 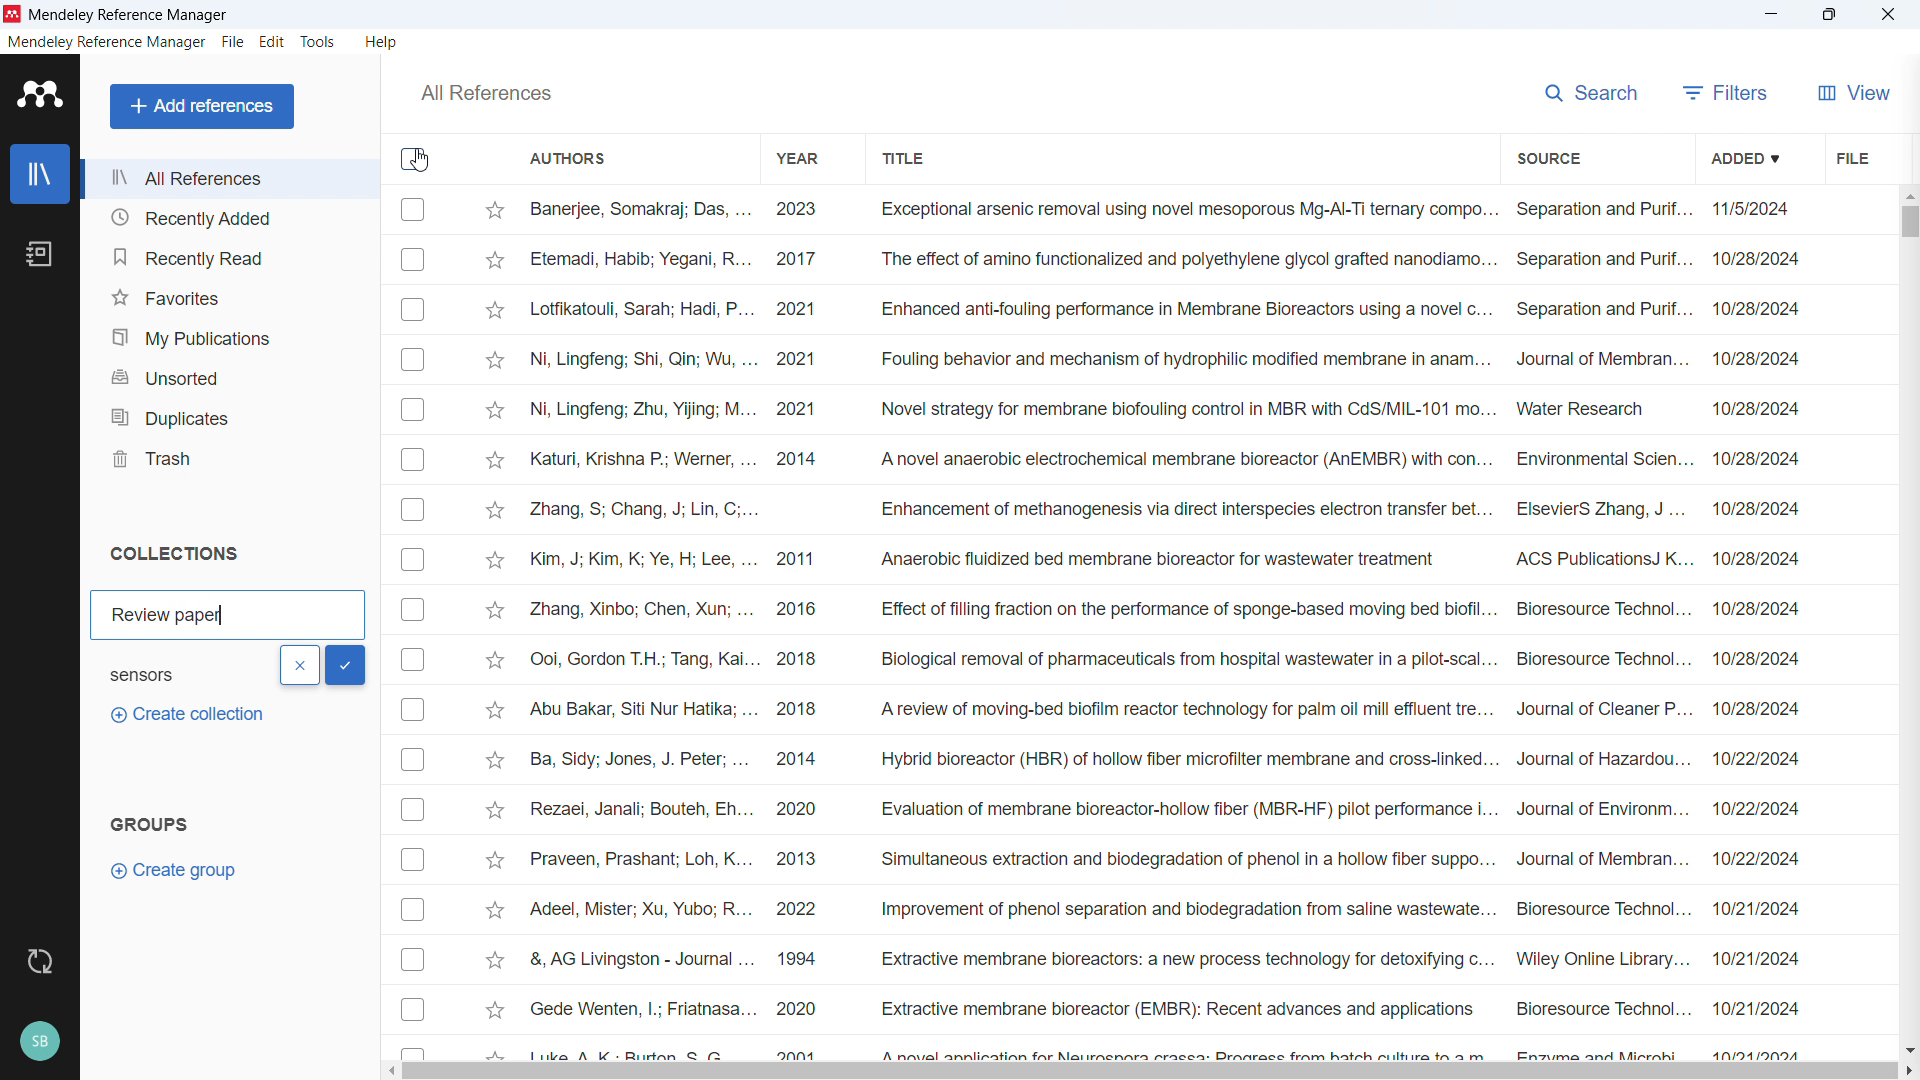 I want to click on Year, so click(x=800, y=157).